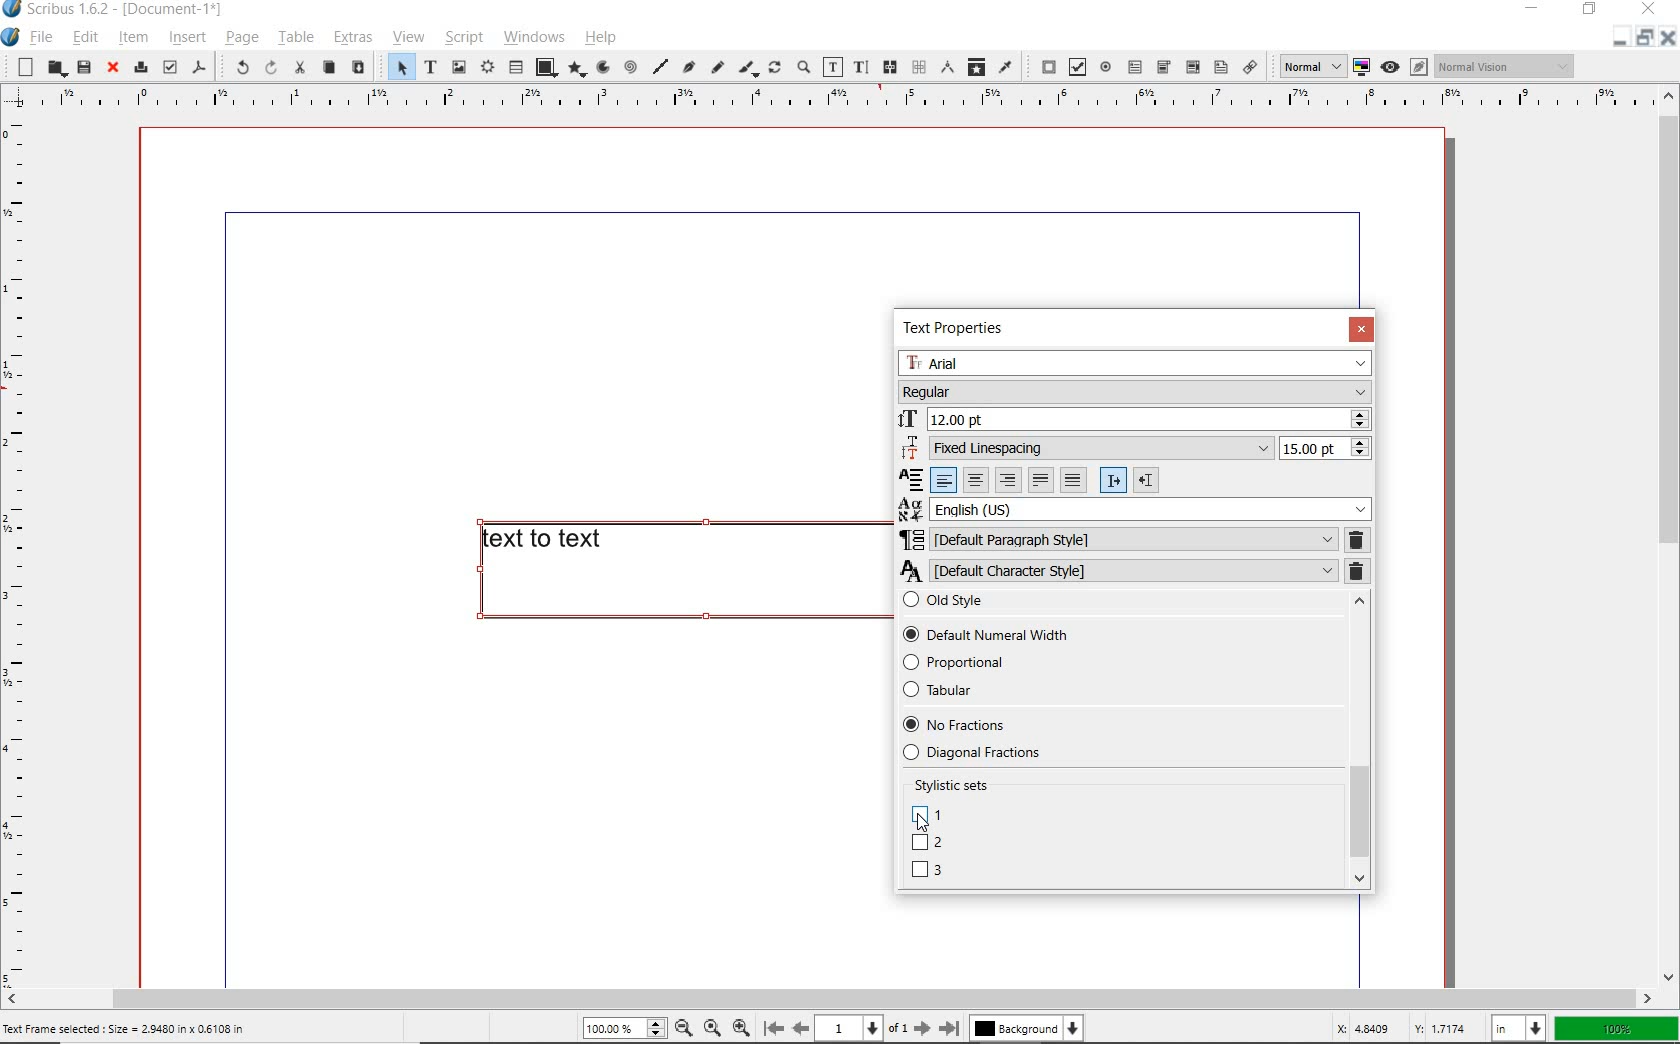 The image size is (1680, 1044). Describe the element at coordinates (545, 68) in the screenshot. I see `shape` at that location.